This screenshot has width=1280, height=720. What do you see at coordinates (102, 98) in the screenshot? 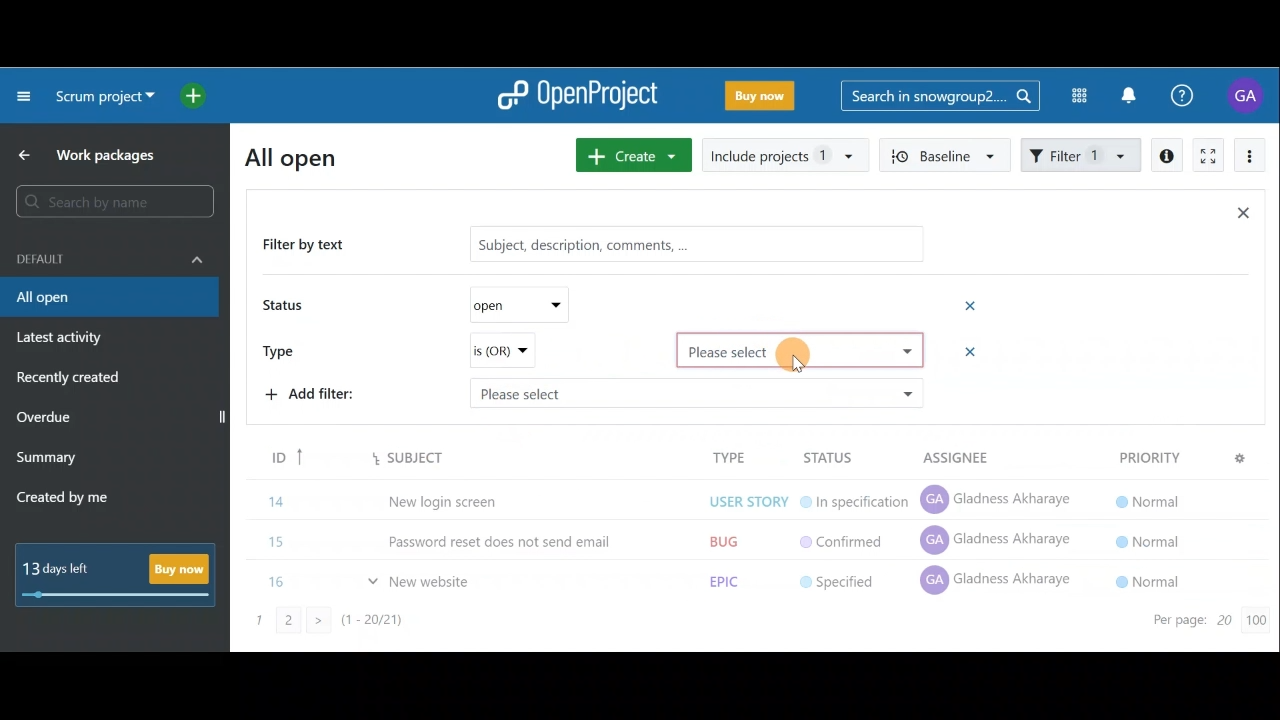
I see `Project name` at bounding box center [102, 98].